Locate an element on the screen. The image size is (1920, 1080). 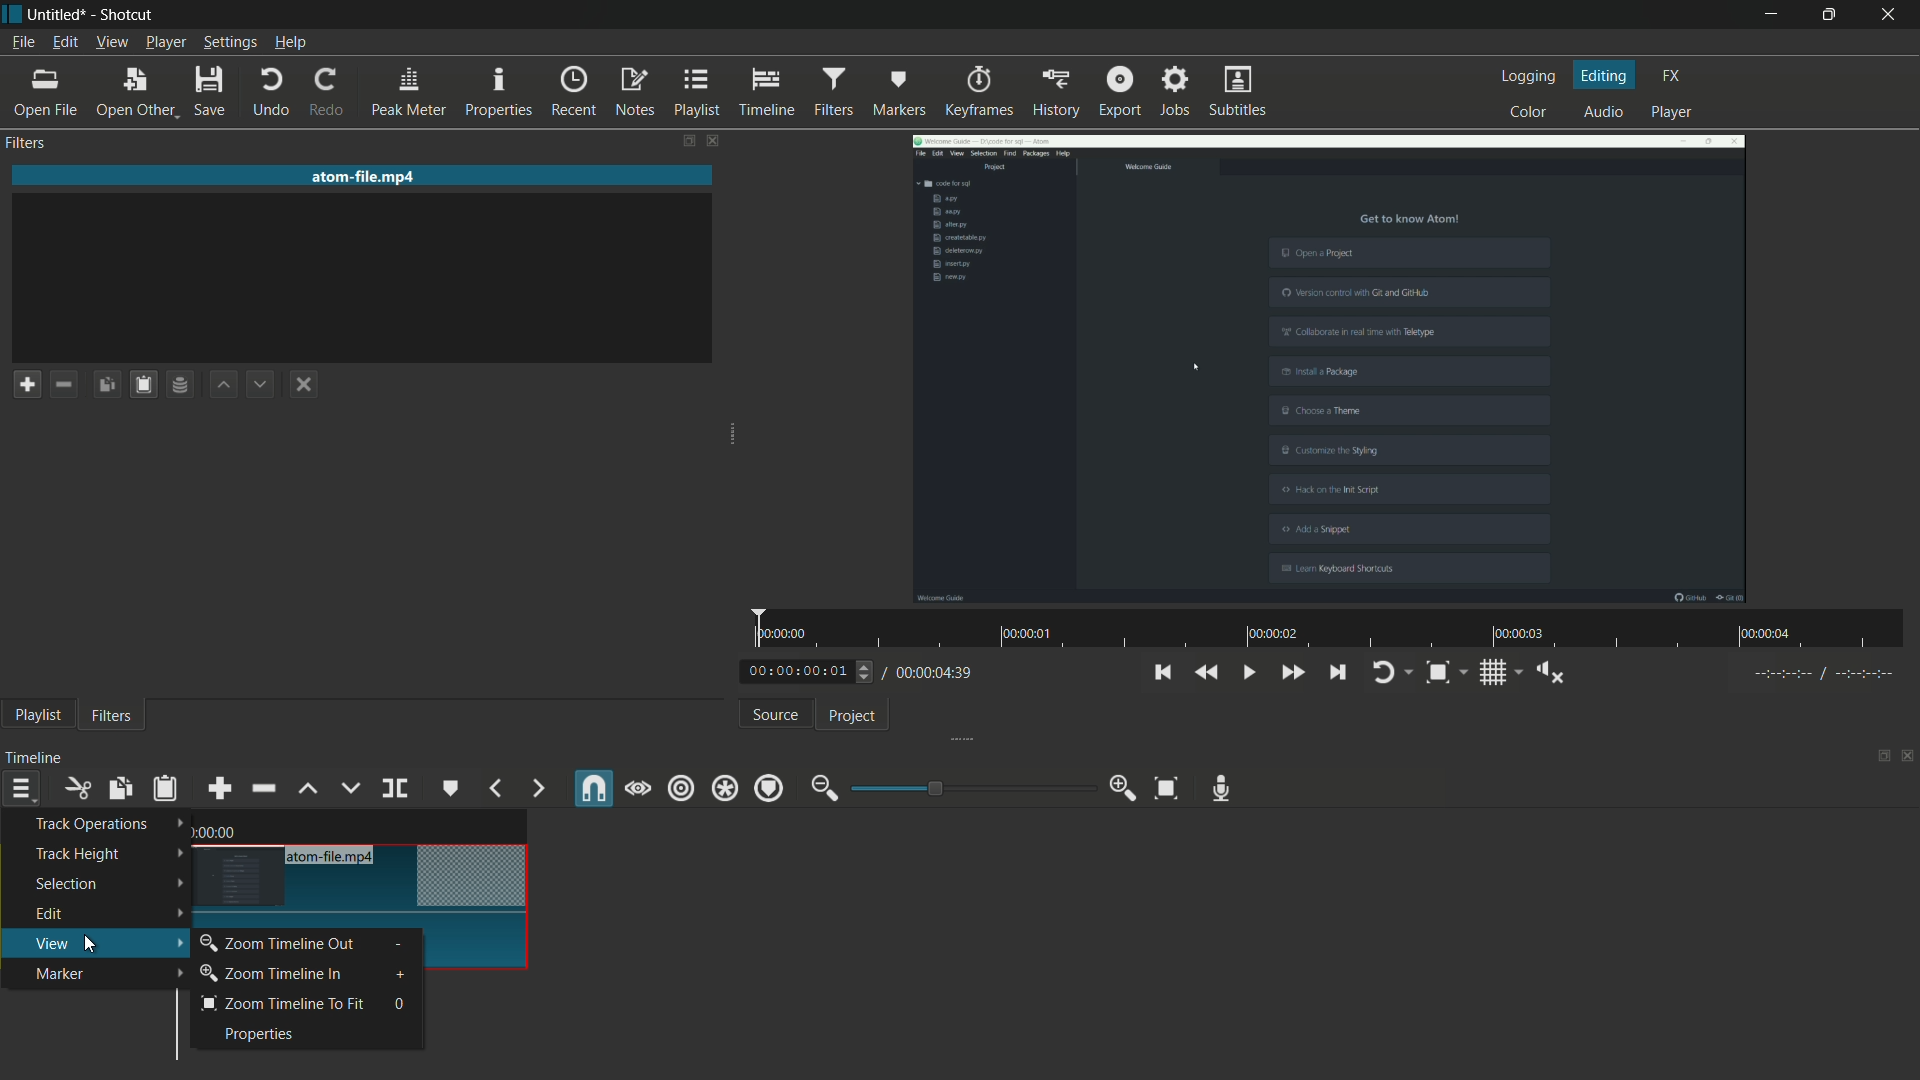
track operations is located at coordinates (104, 824).